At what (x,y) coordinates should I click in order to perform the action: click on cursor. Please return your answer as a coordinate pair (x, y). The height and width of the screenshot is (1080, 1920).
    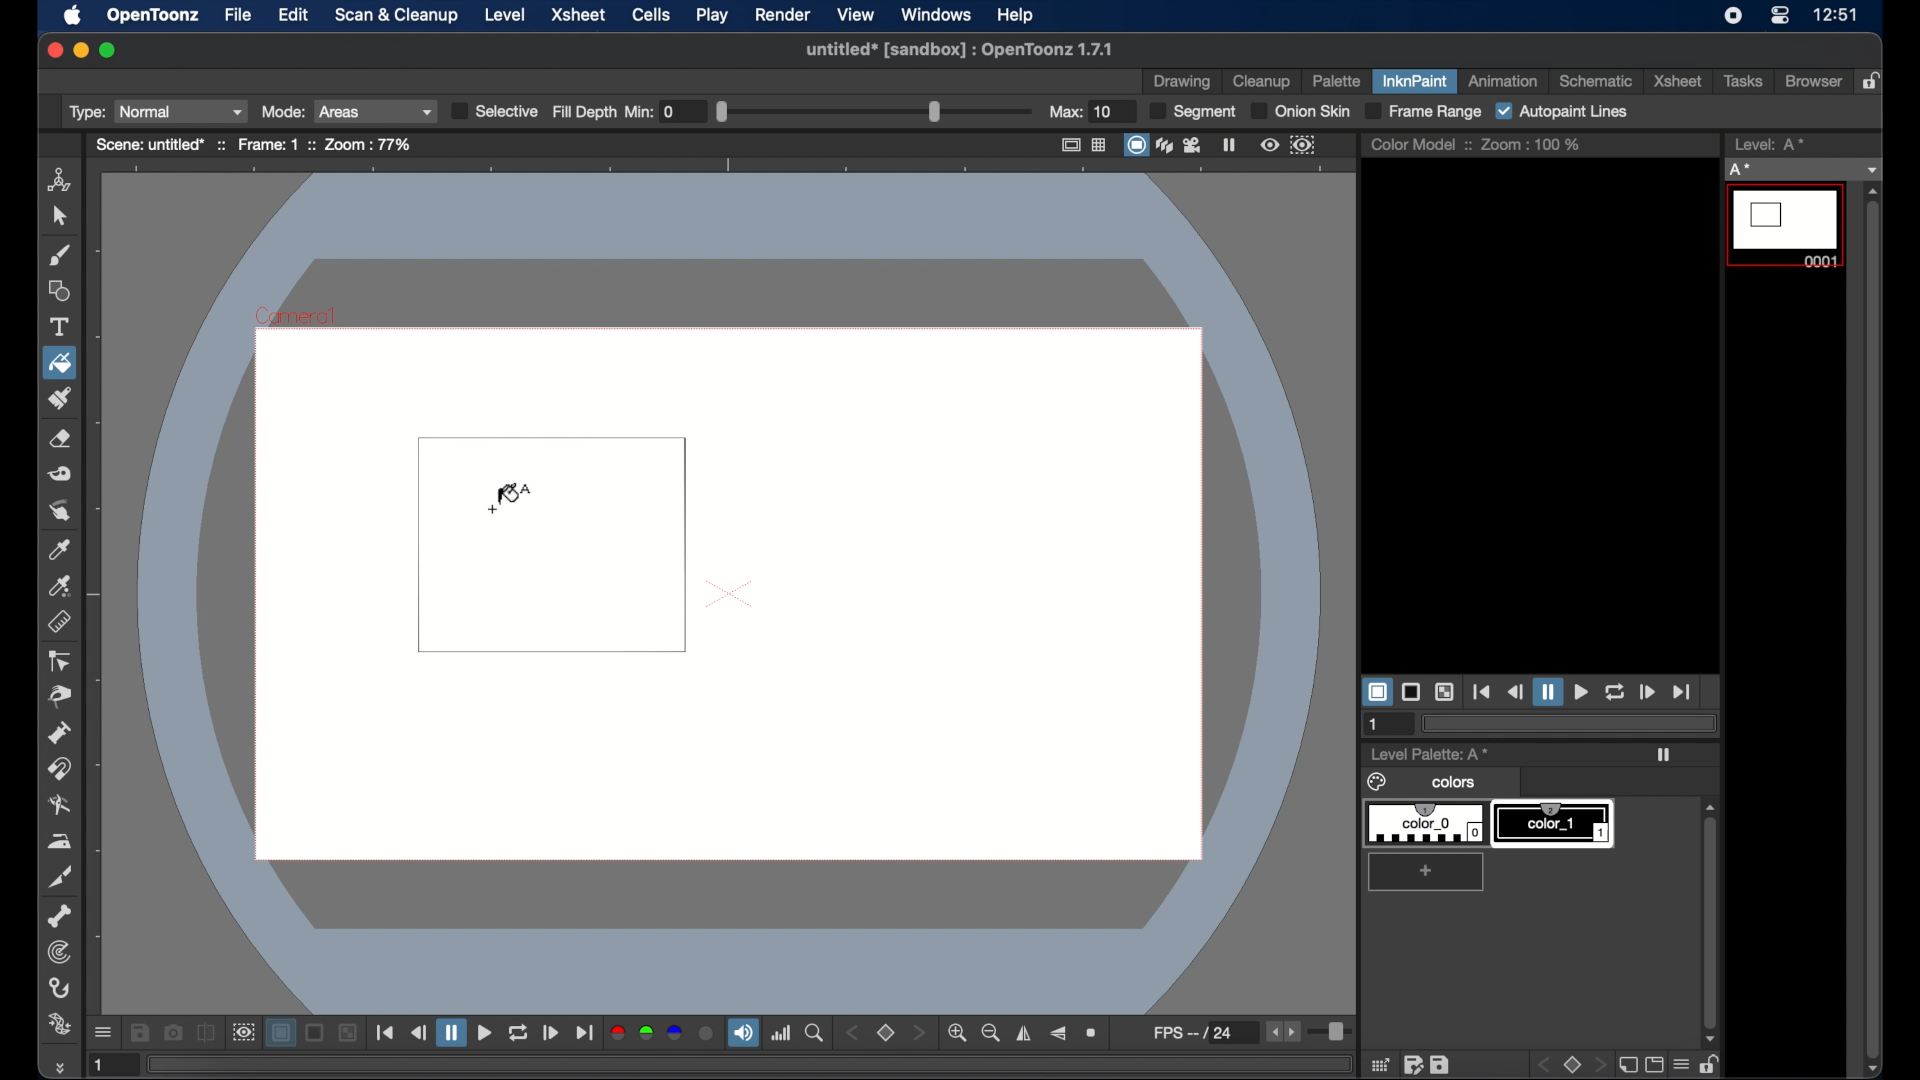
    Looking at the image, I should click on (77, 379).